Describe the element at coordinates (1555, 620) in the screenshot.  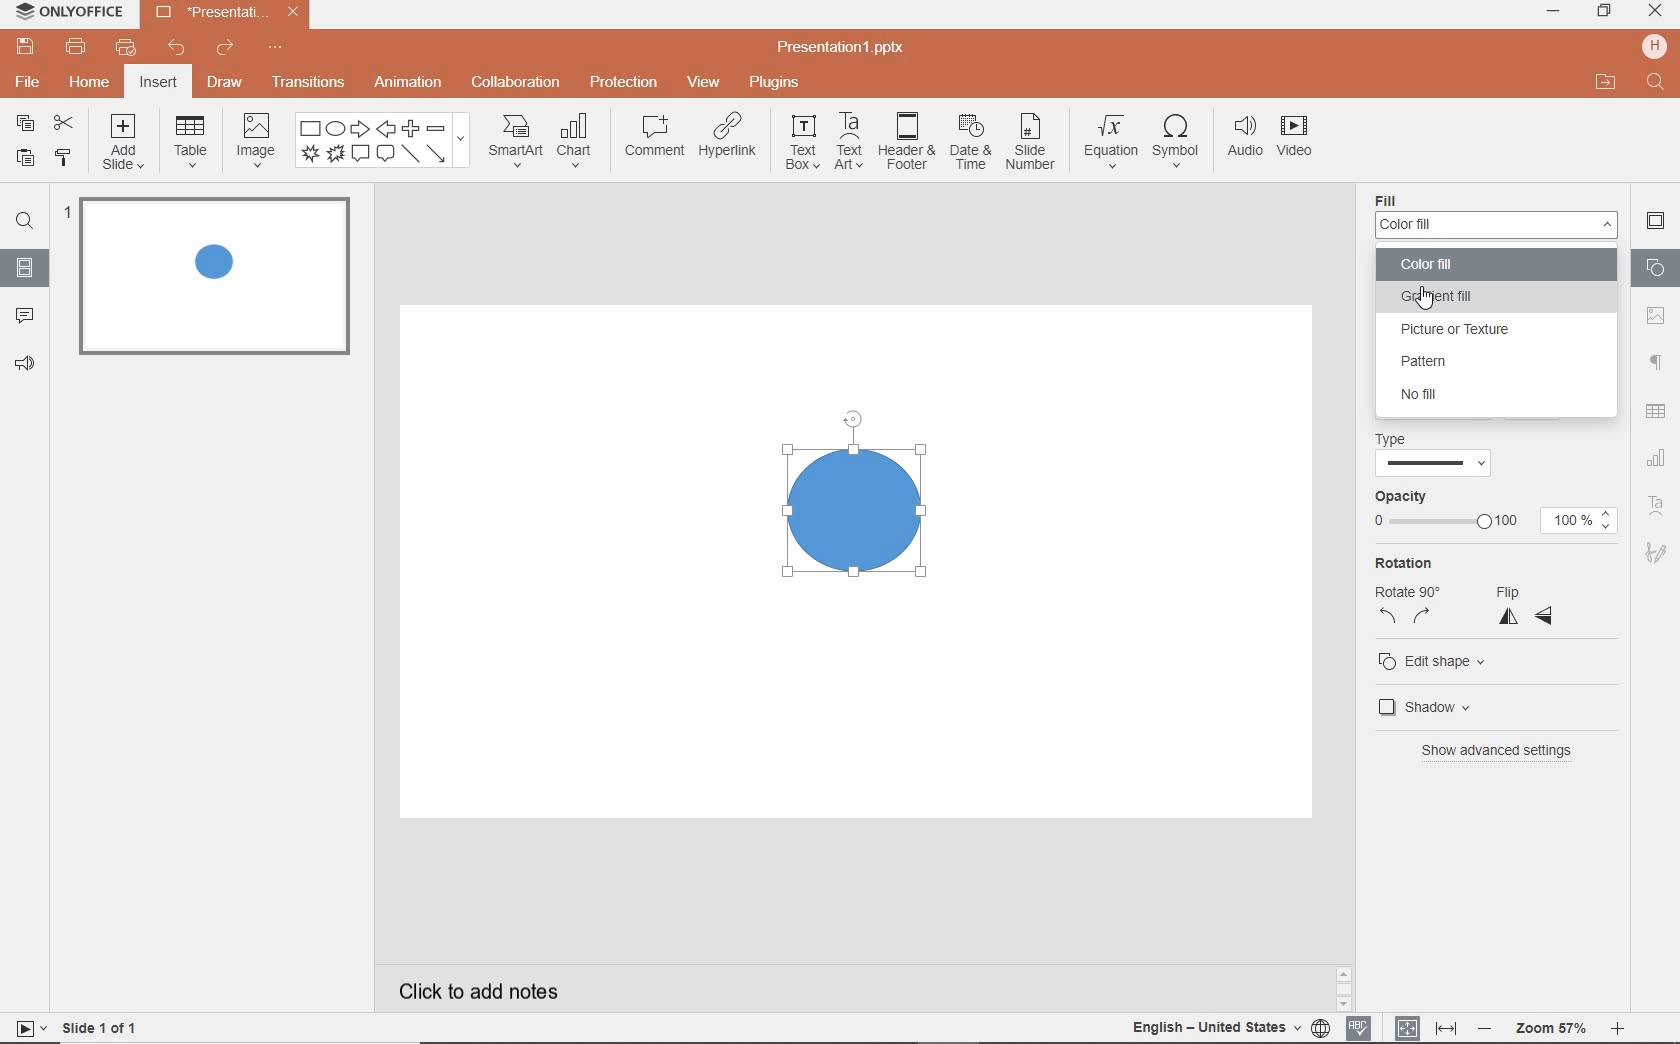
I see `horizontal` at that location.